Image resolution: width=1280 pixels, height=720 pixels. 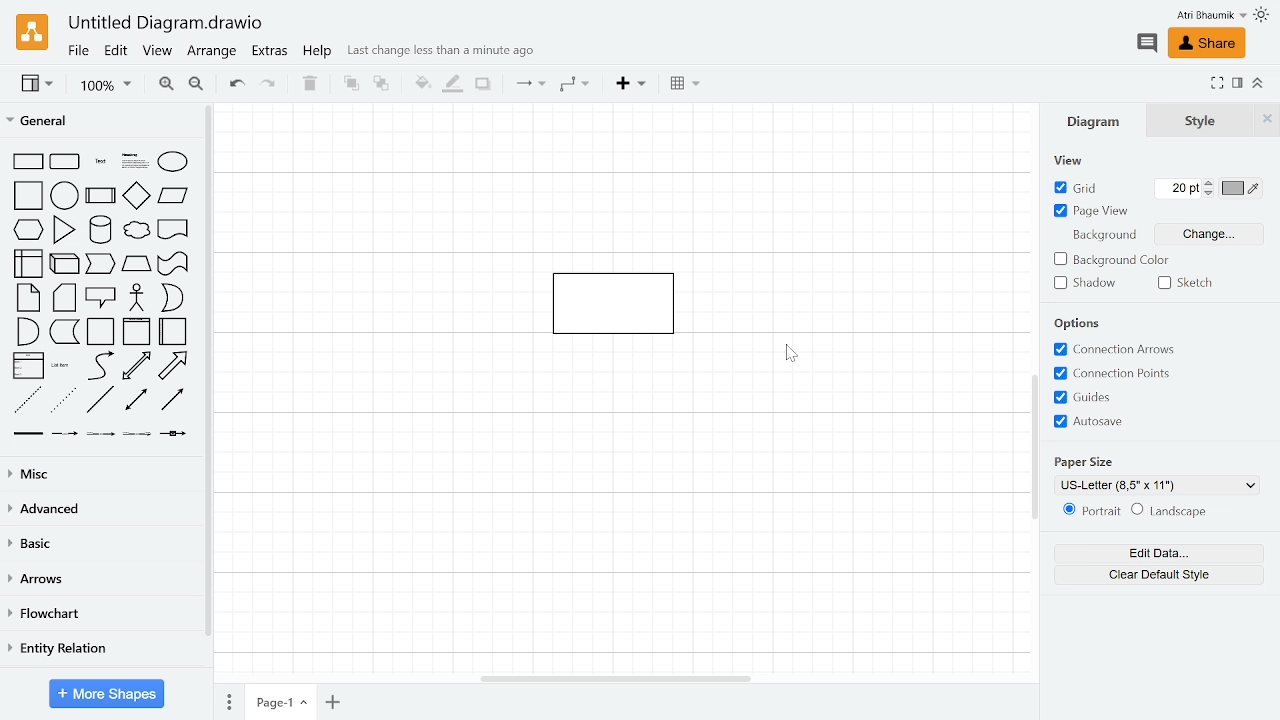 I want to click on Close, so click(x=1267, y=120).